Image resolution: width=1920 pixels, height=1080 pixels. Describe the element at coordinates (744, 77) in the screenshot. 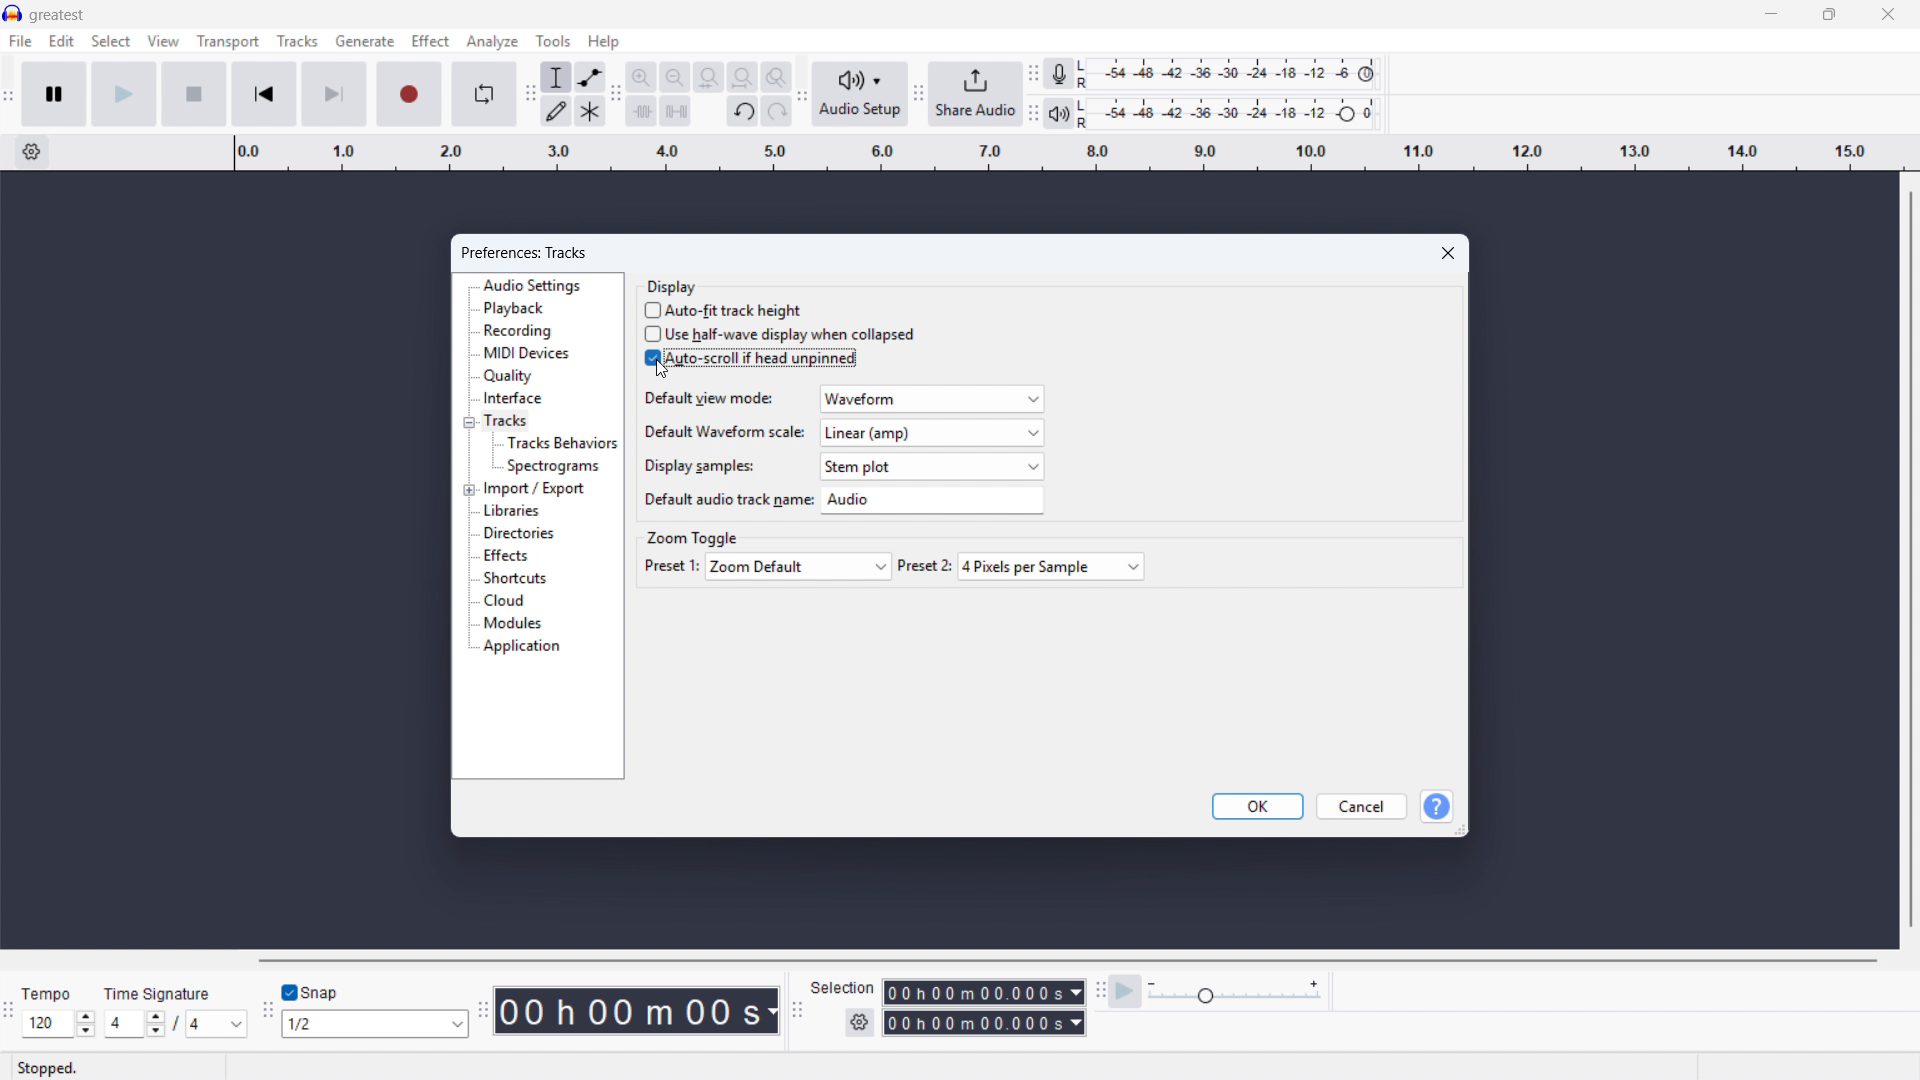

I see `Fit project to width ` at that location.